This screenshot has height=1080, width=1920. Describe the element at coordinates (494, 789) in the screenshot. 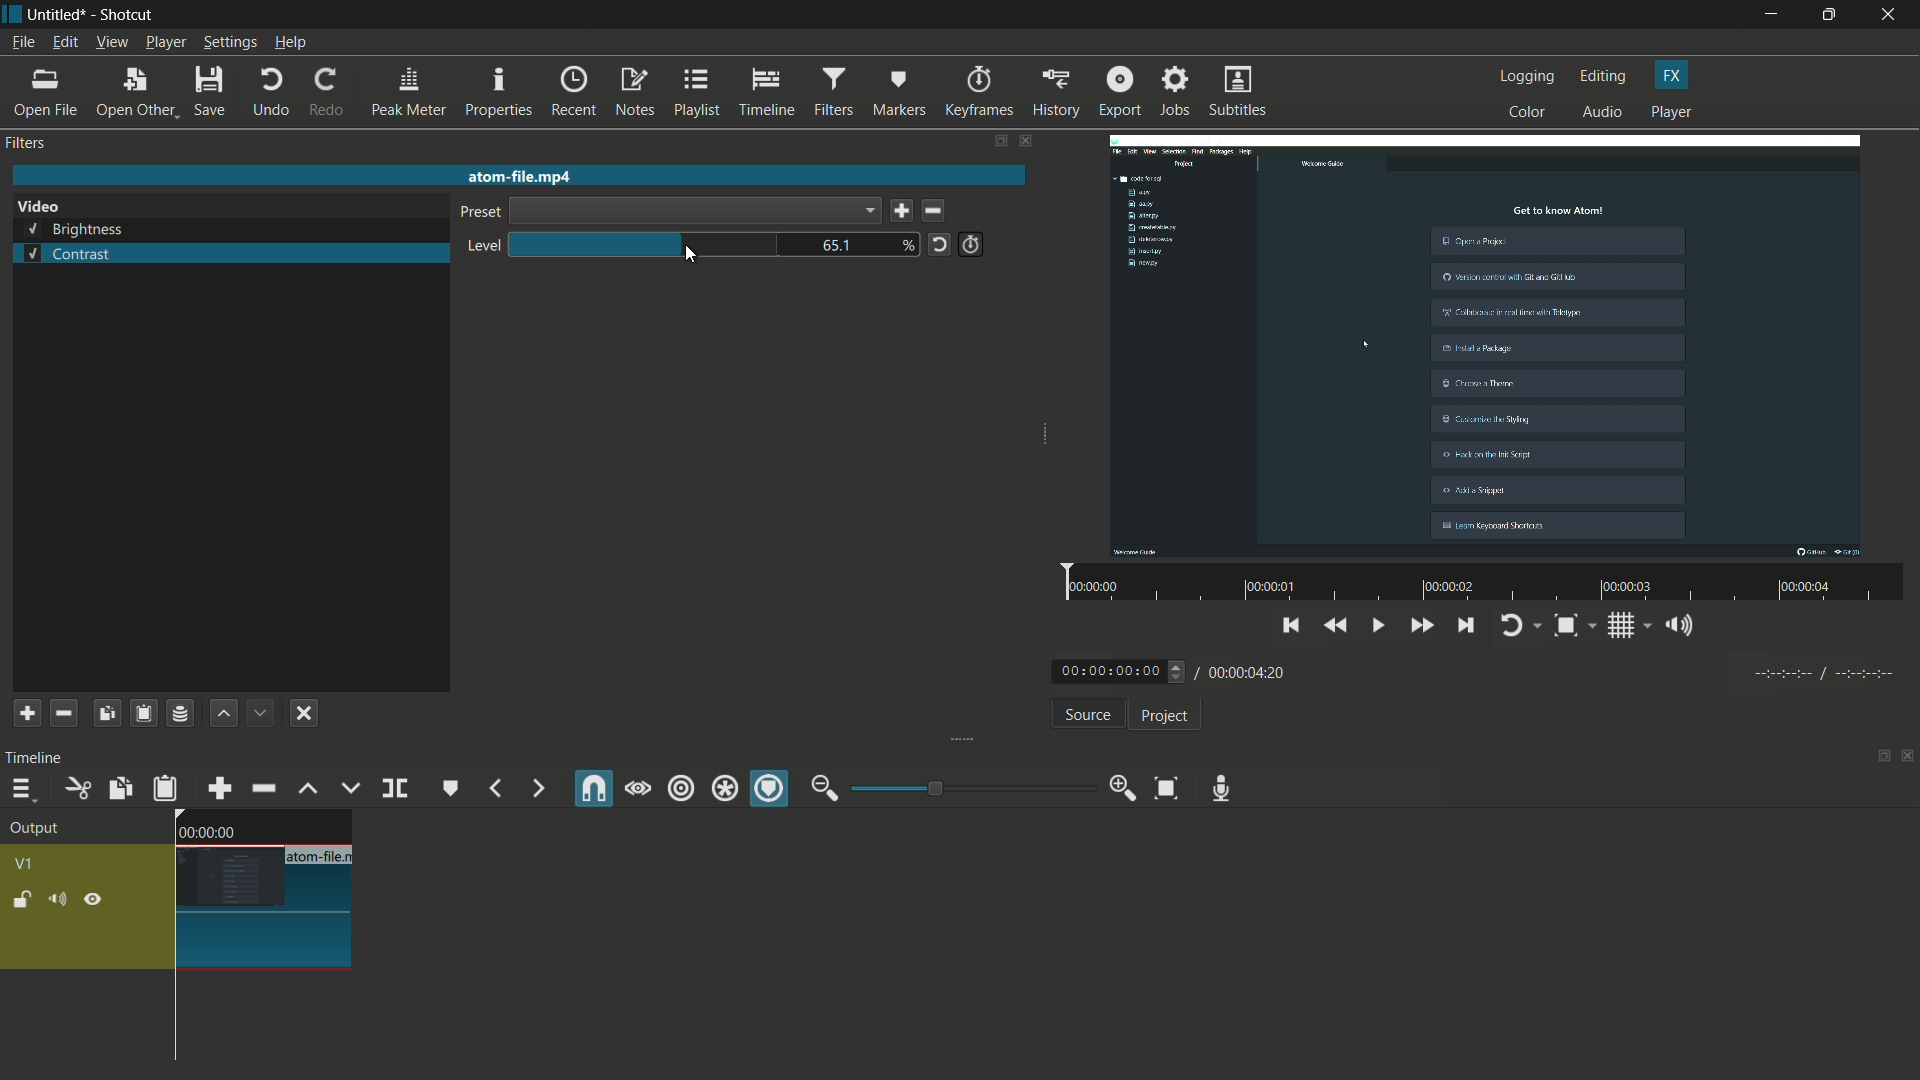

I see `previous marker` at that location.